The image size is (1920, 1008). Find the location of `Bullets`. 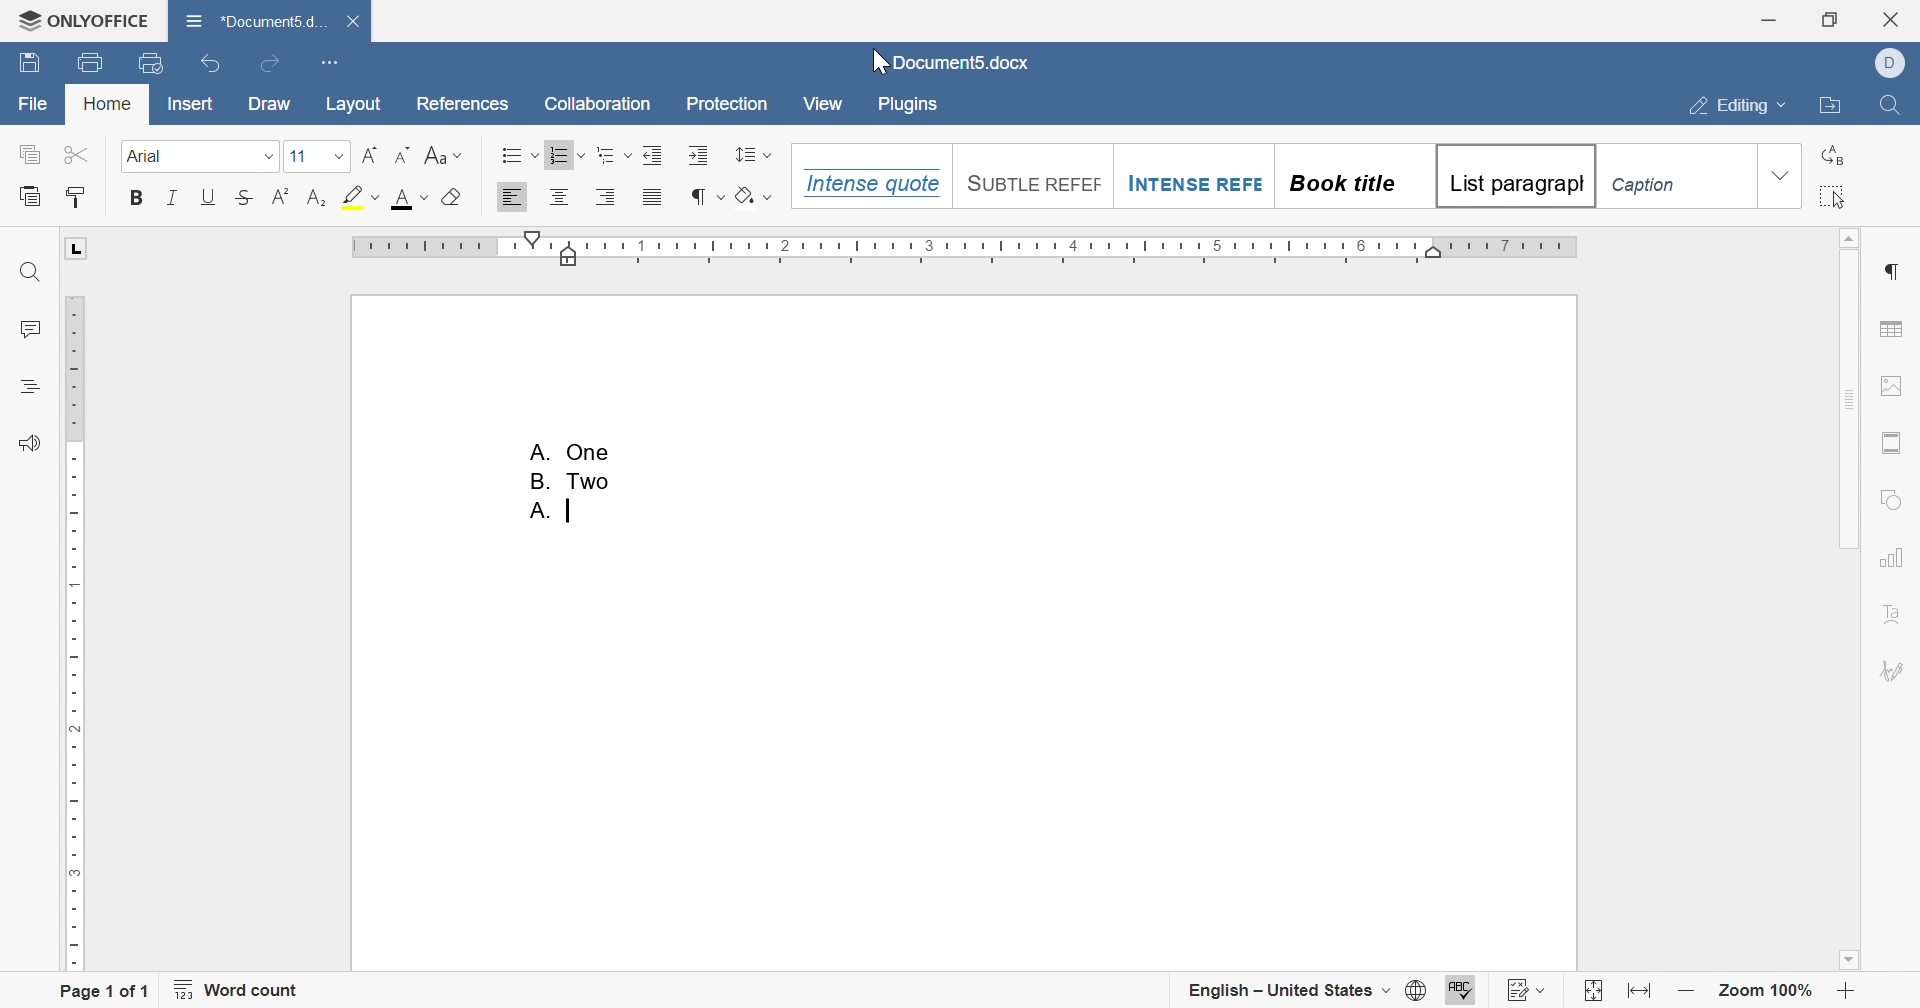

Bullets is located at coordinates (517, 154).